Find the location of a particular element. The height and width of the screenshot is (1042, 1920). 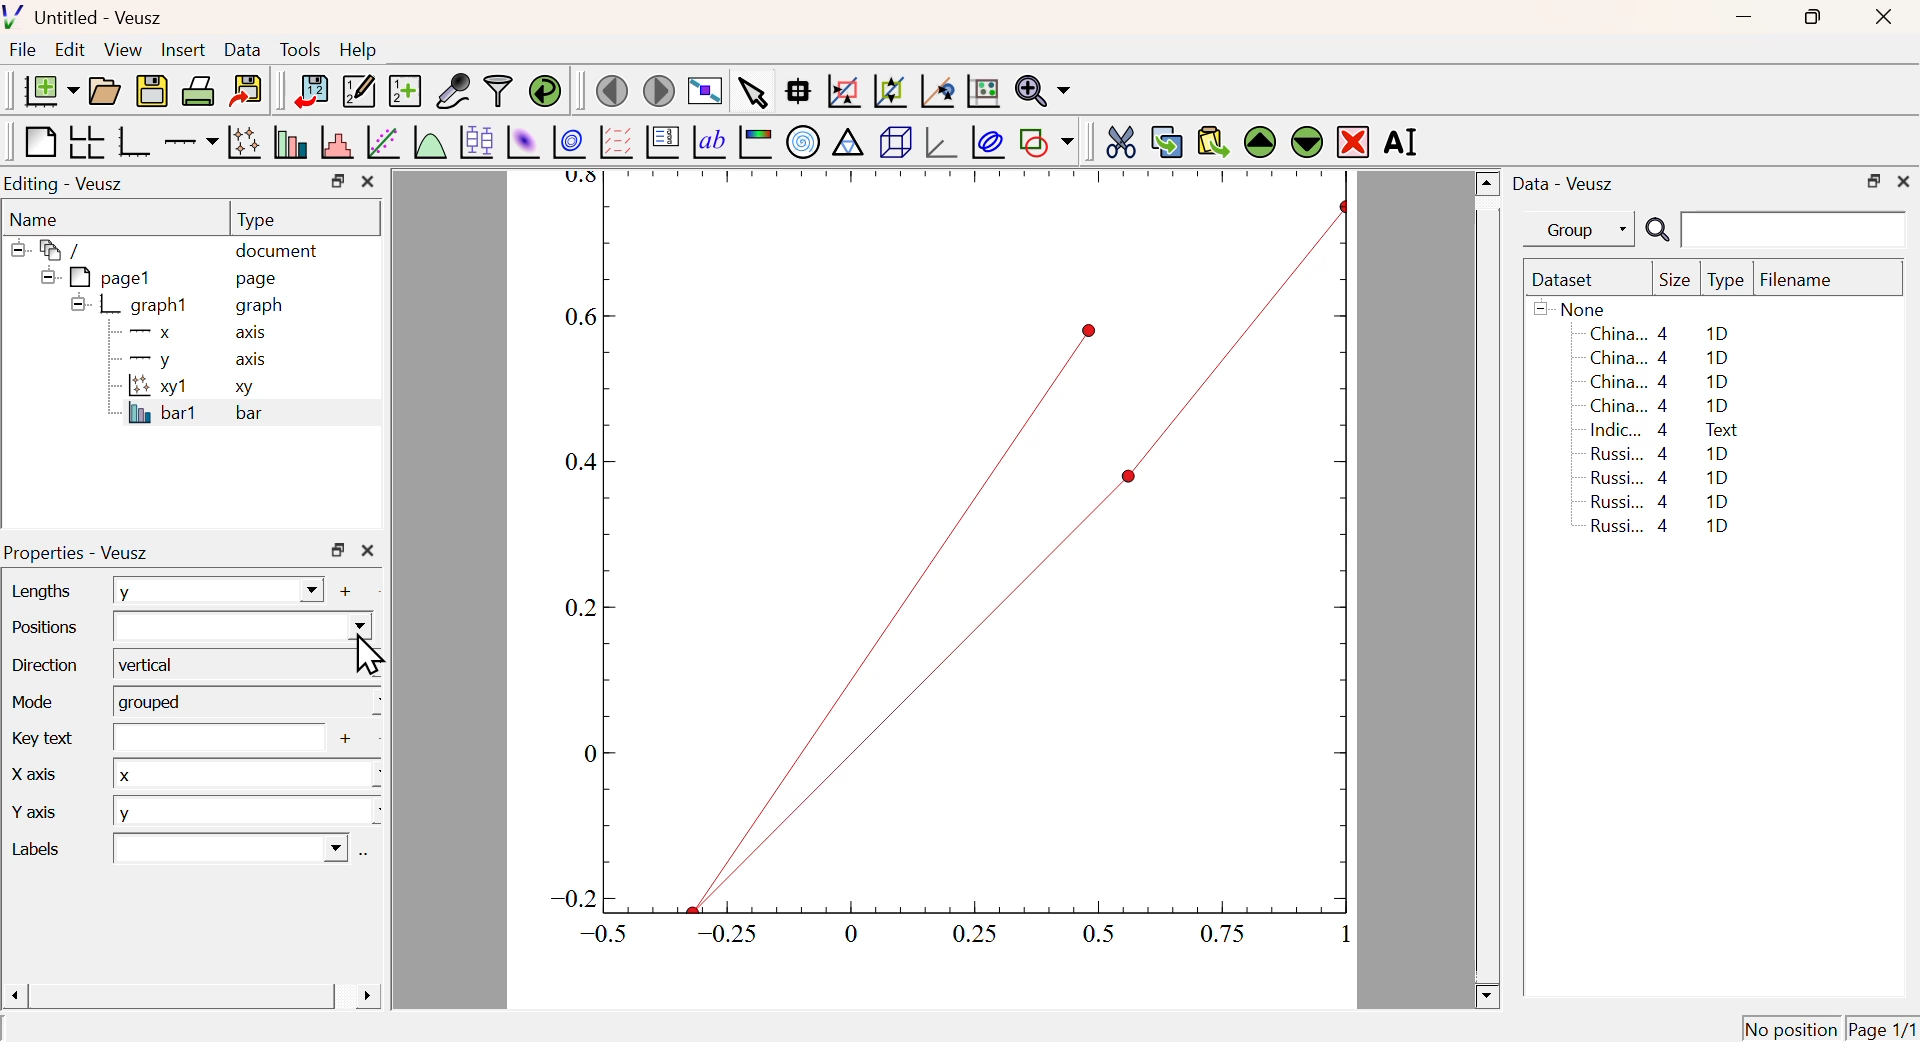

Type is located at coordinates (256, 220).